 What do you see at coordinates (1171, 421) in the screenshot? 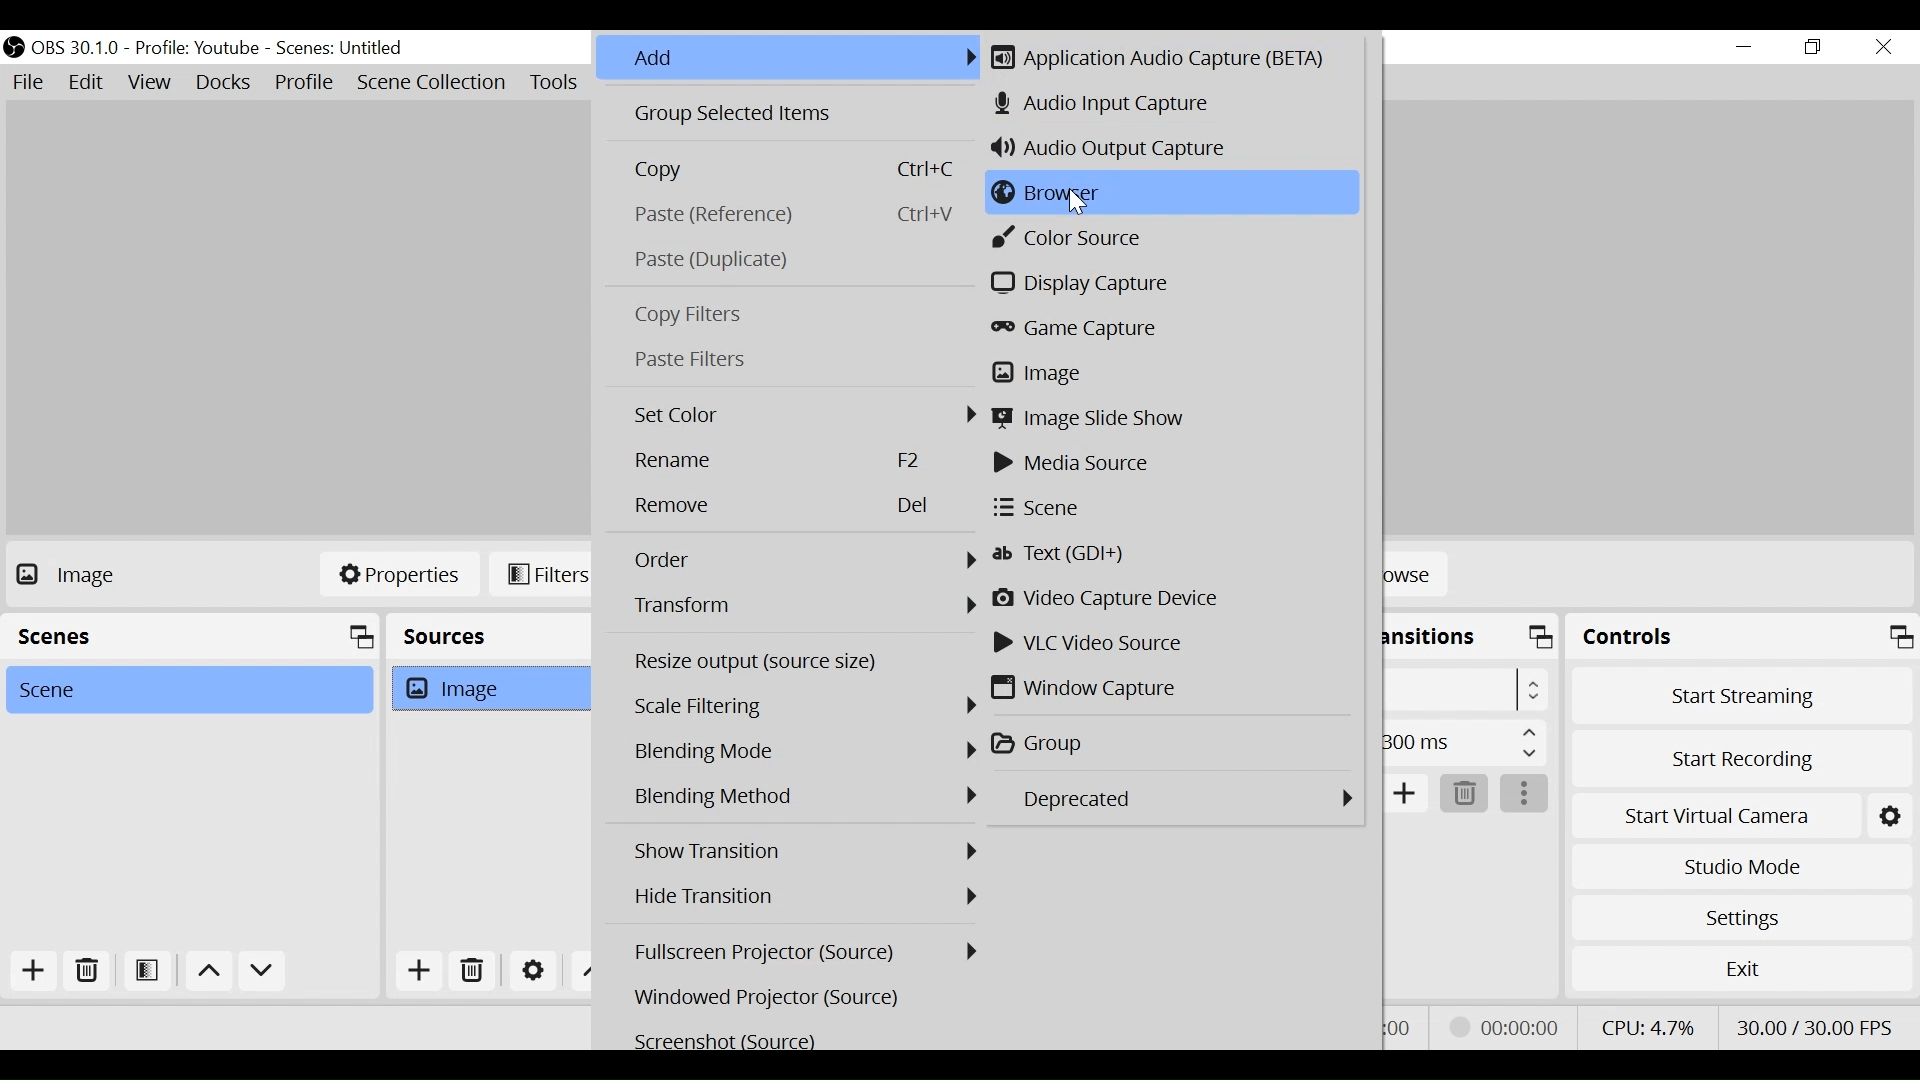
I see `Image Slide Show` at bounding box center [1171, 421].